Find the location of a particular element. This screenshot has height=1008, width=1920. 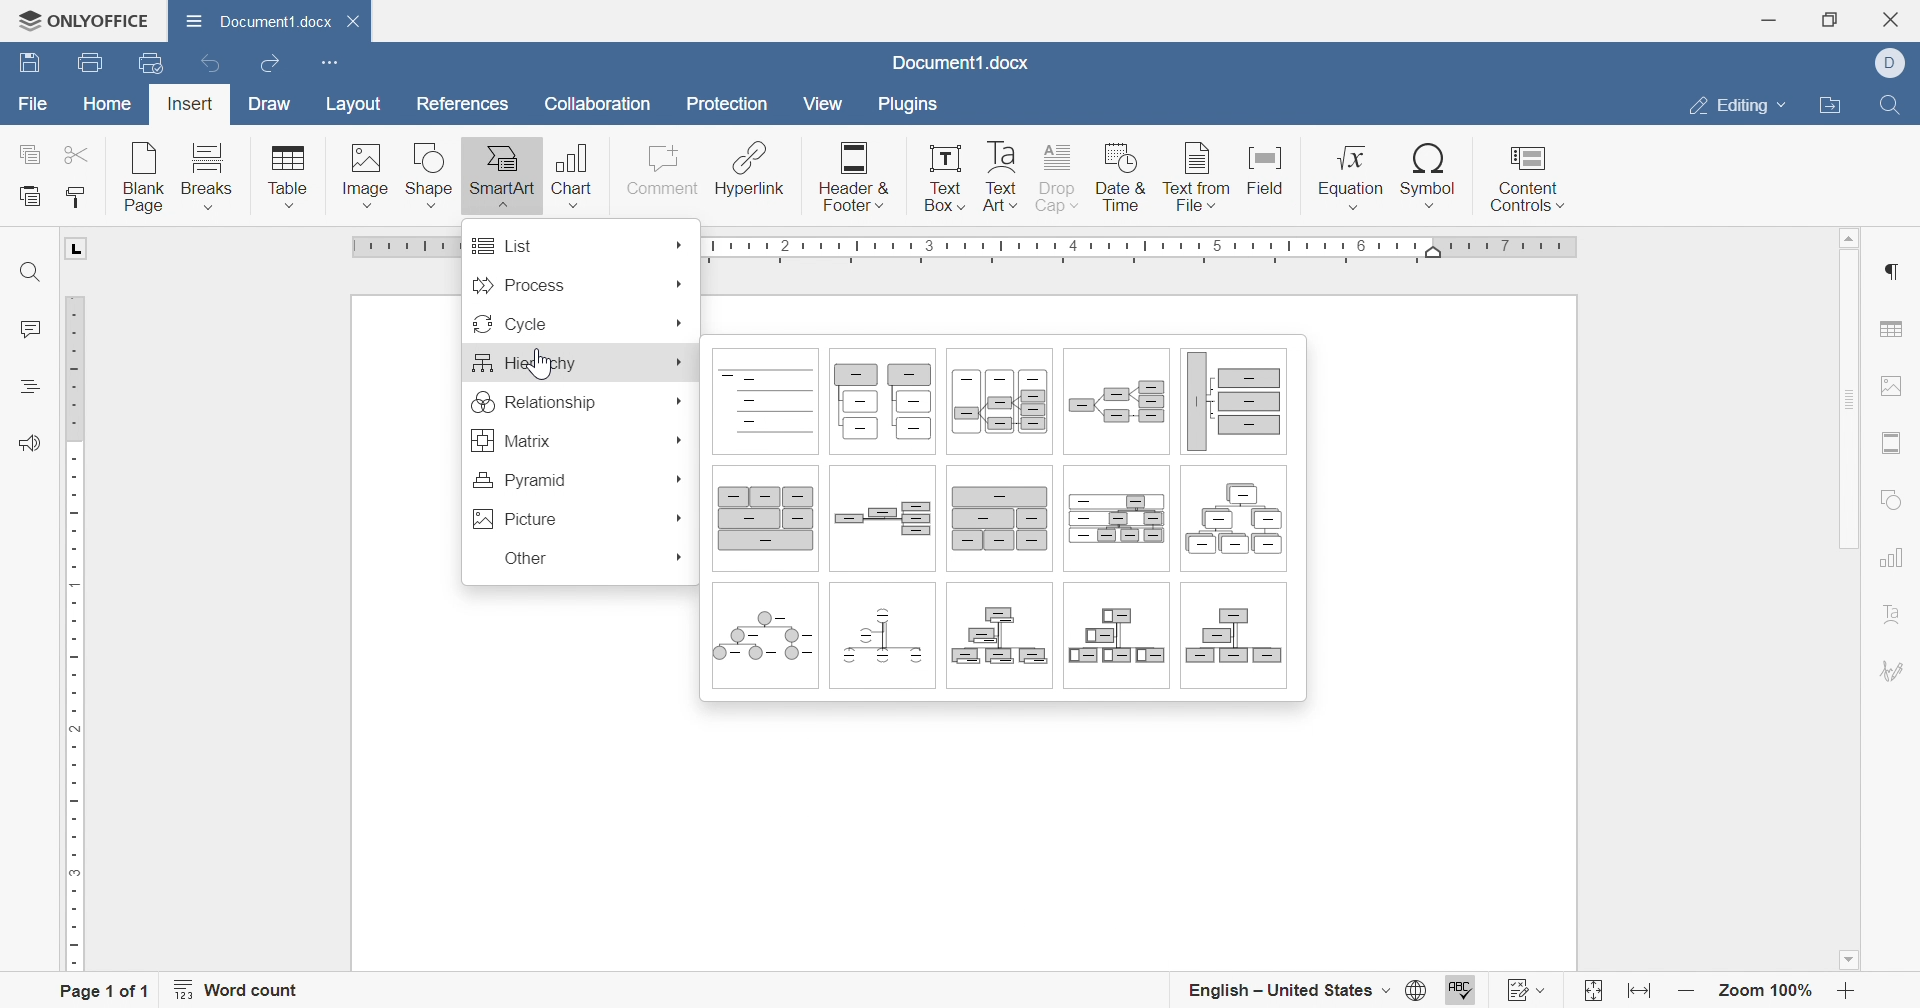

cursor is located at coordinates (544, 364).